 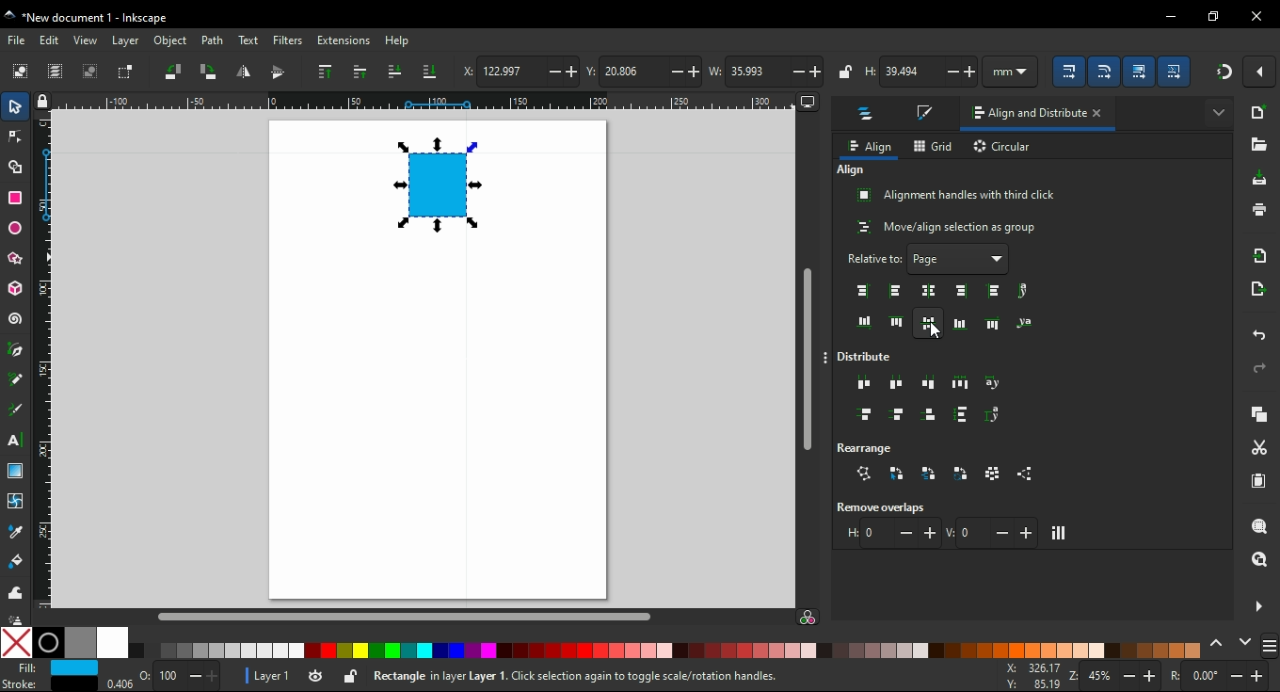 What do you see at coordinates (636, 677) in the screenshot?
I see `shortcuts and notifications display` at bounding box center [636, 677].